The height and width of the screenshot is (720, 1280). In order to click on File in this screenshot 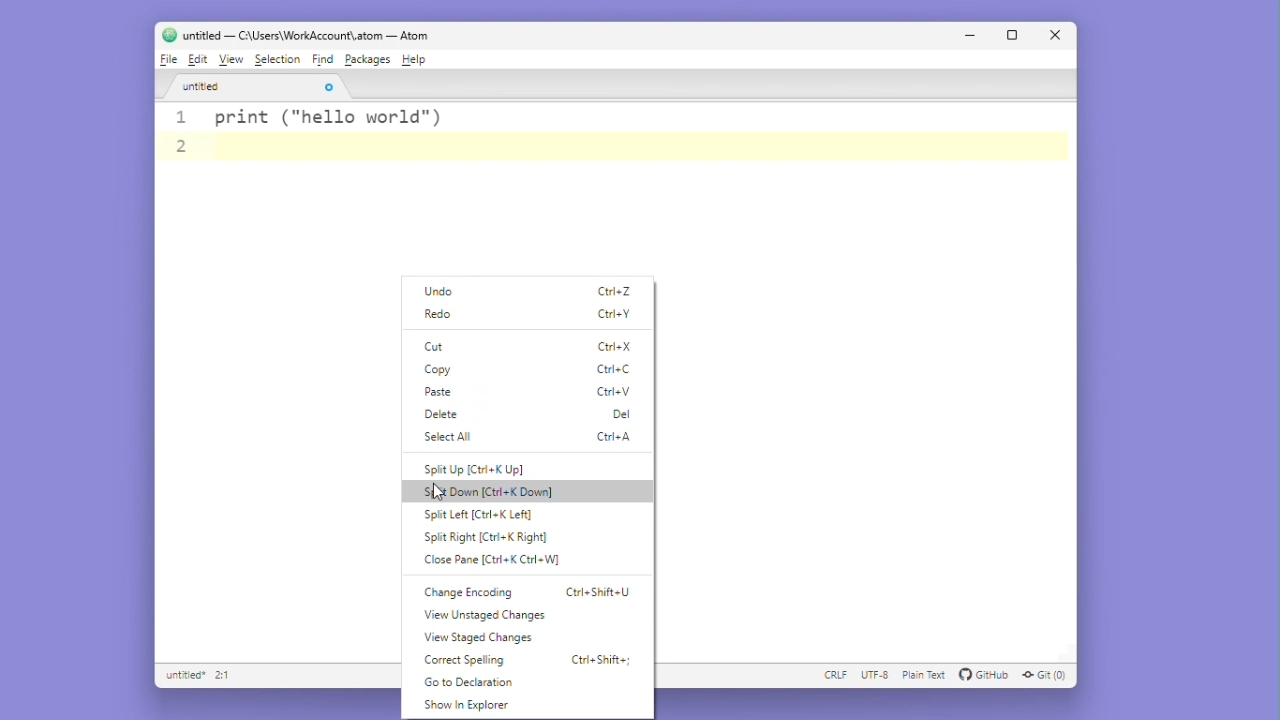, I will do `click(167, 61)`.